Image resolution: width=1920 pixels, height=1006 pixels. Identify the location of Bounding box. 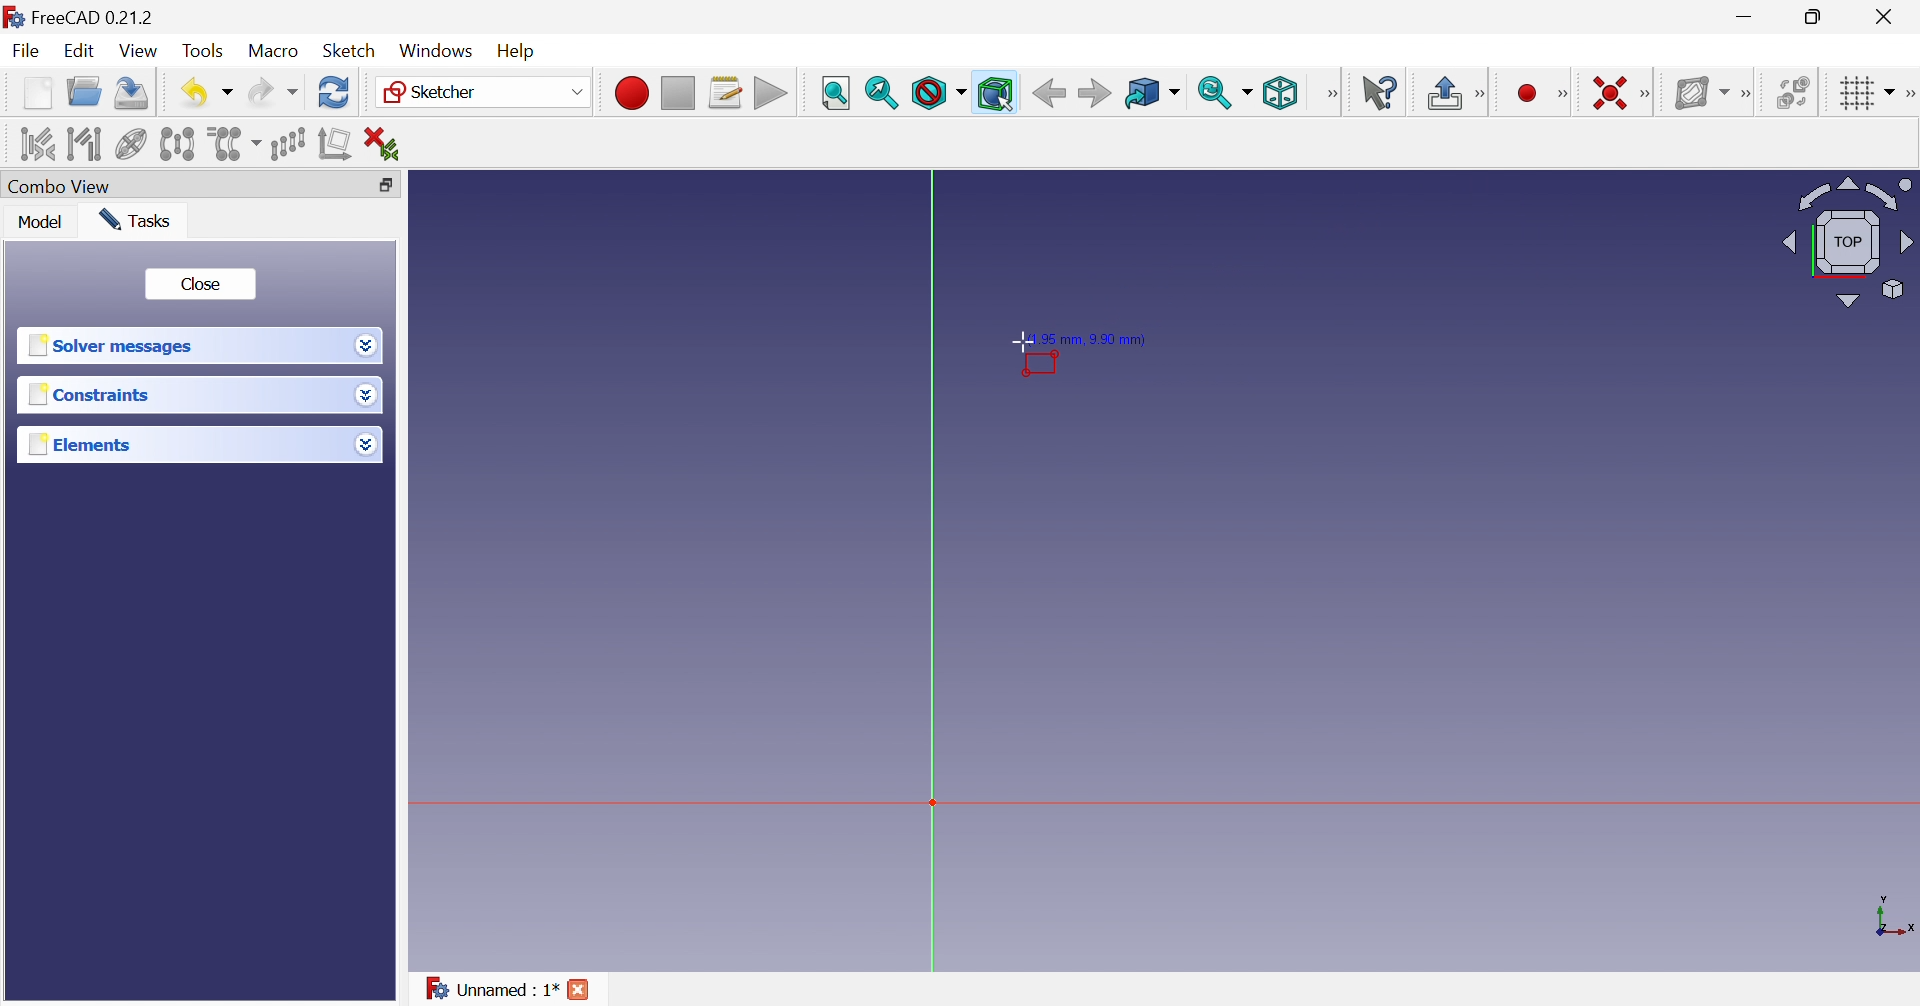
(996, 94).